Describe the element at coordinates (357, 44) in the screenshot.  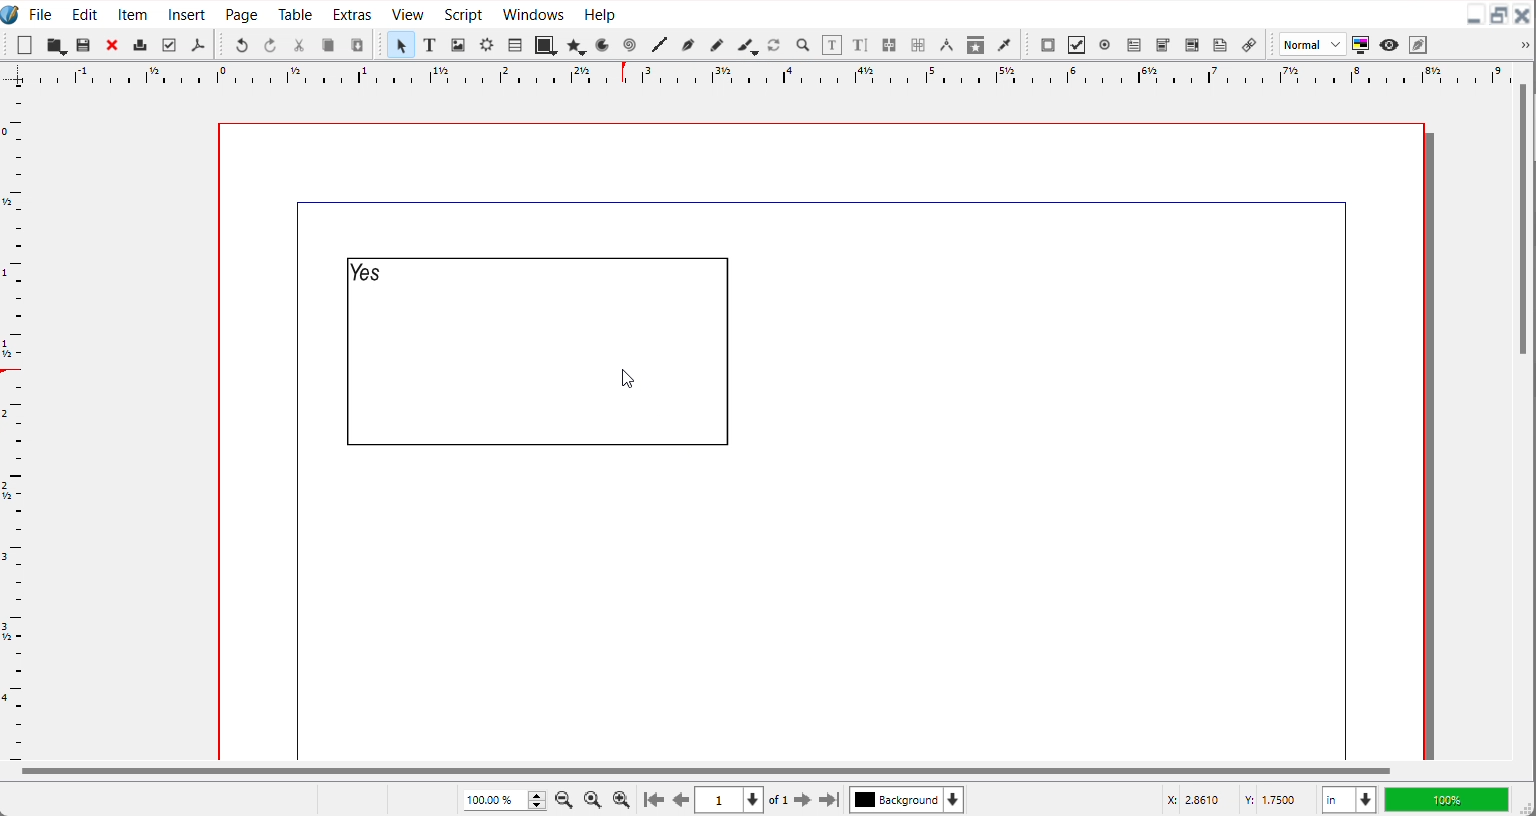
I see `Paste` at that location.